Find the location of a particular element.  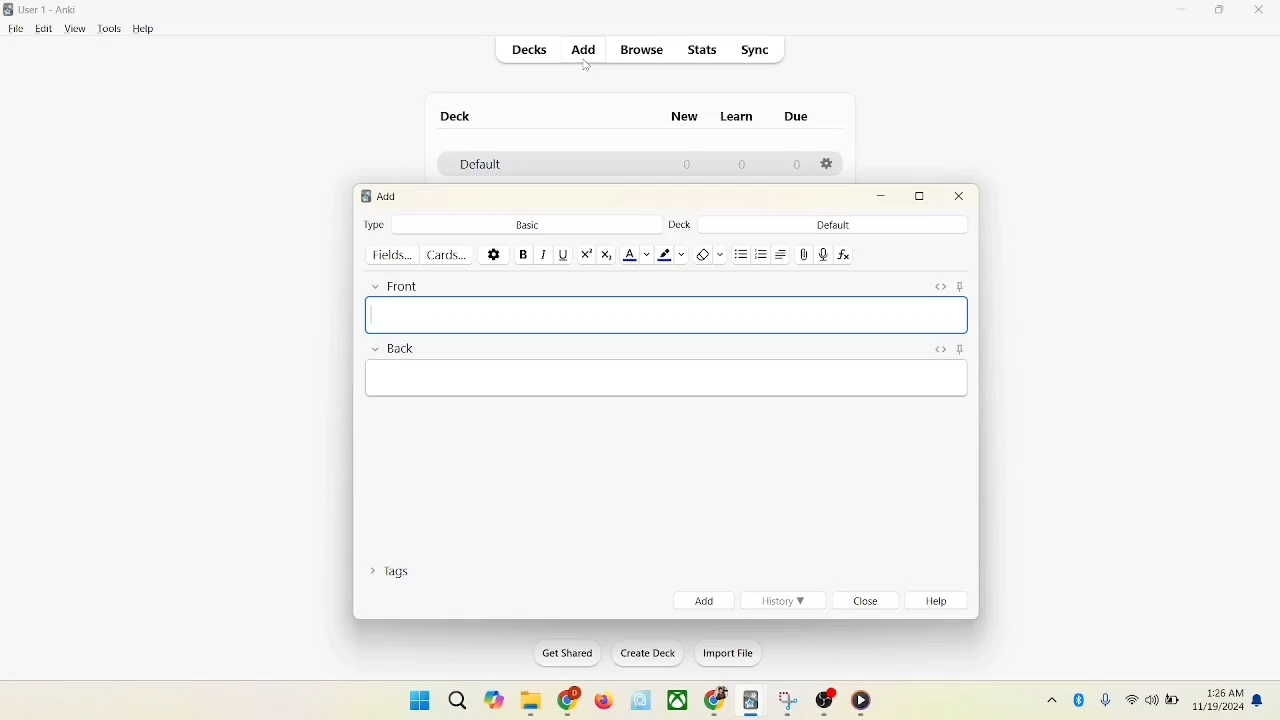

front is located at coordinates (392, 285).